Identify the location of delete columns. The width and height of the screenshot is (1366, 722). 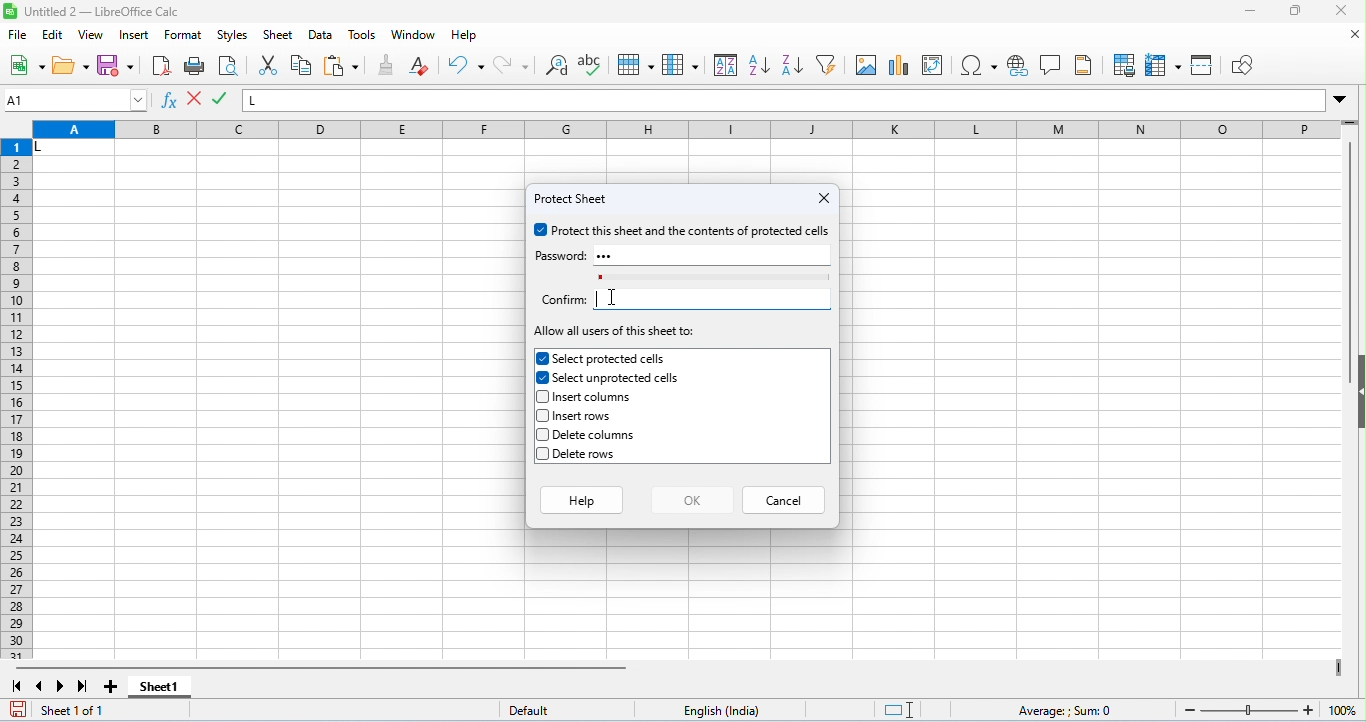
(589, 435).